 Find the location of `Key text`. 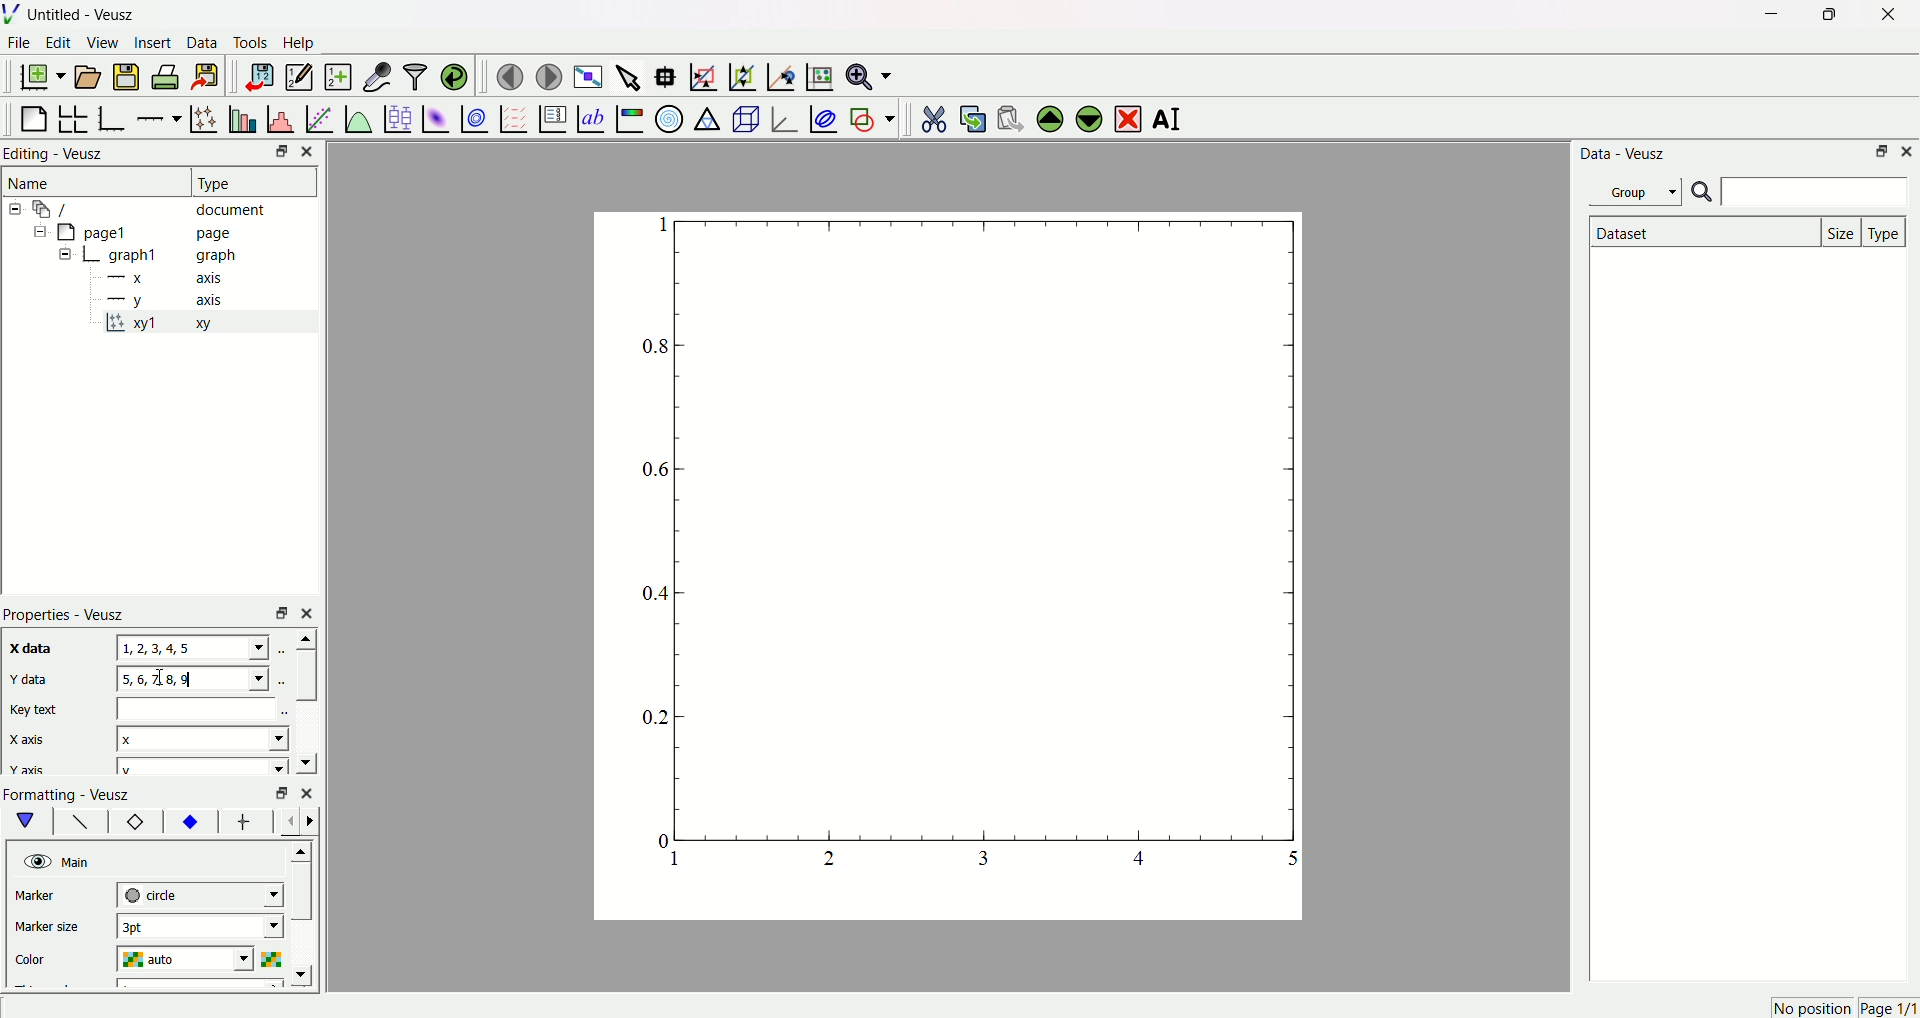

Key text is located at coordinates (36, 709).